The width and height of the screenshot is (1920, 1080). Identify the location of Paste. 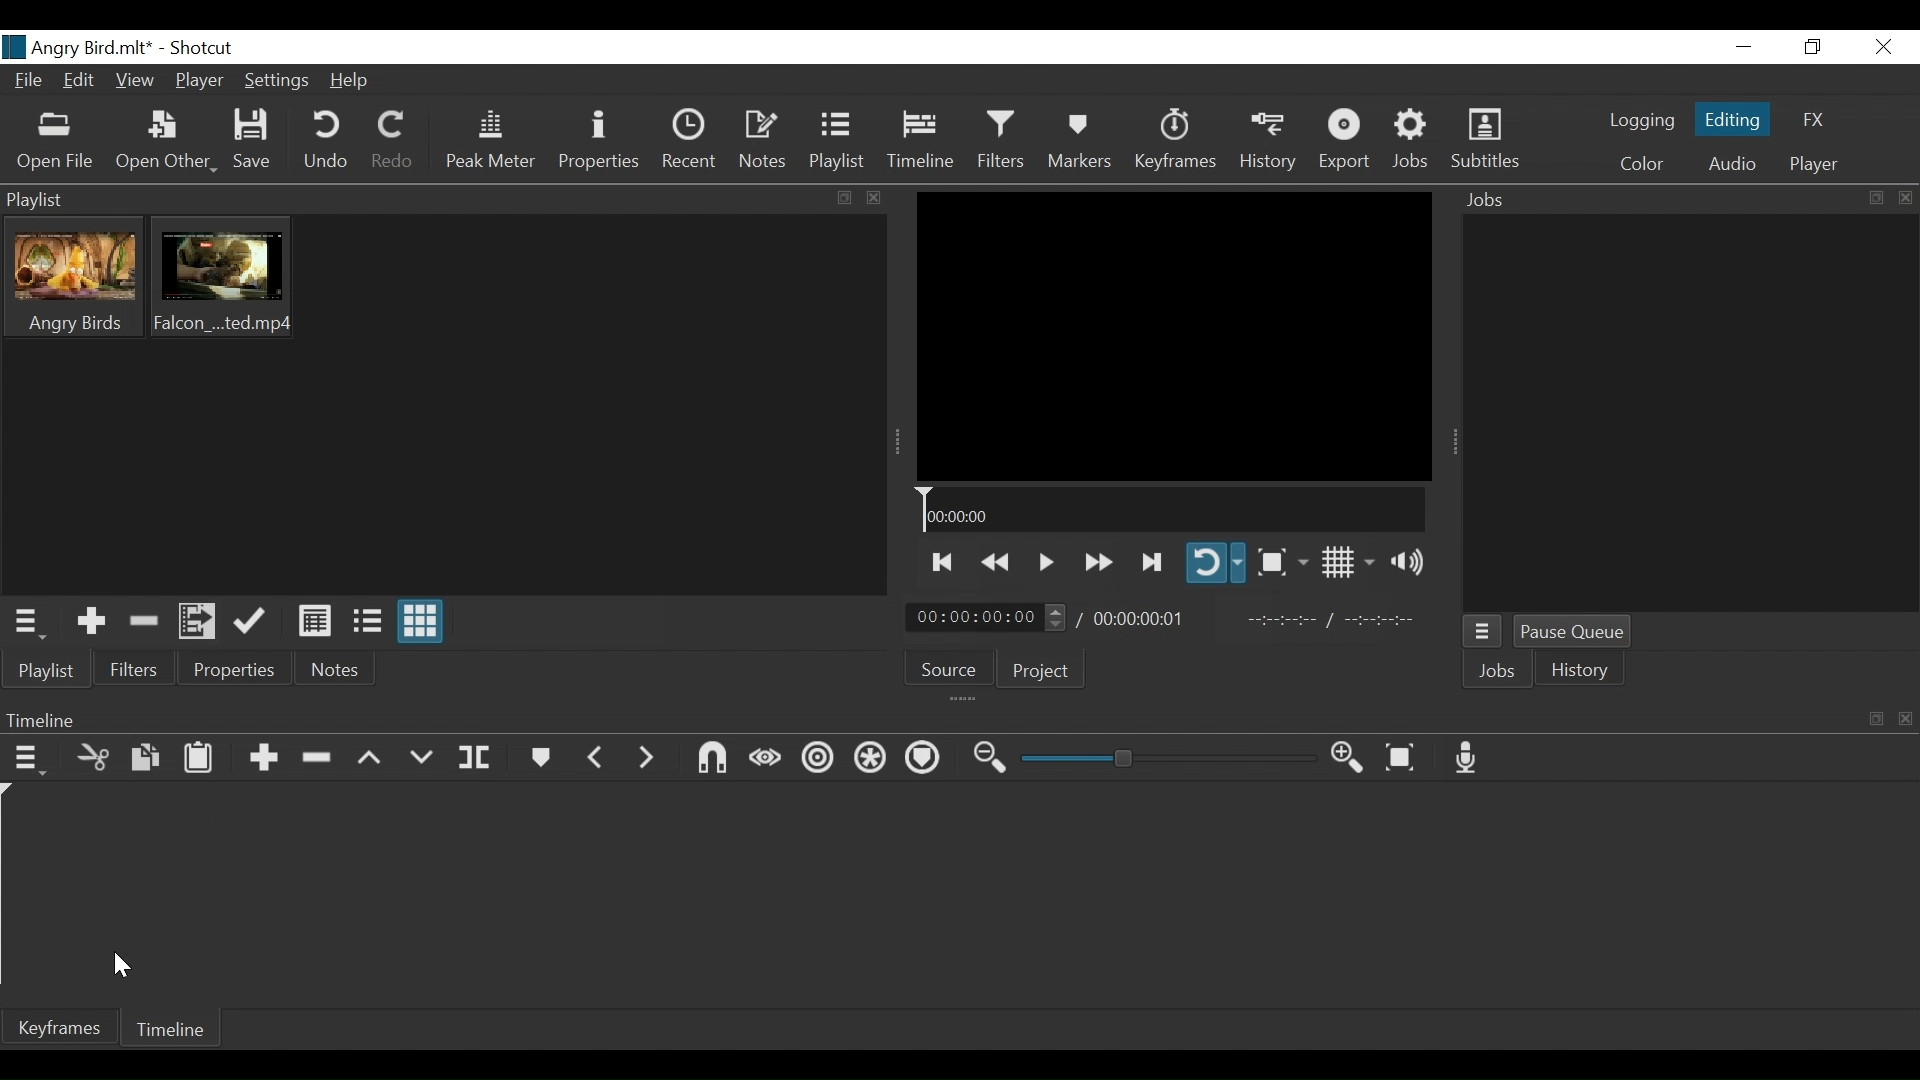
(200, 759).